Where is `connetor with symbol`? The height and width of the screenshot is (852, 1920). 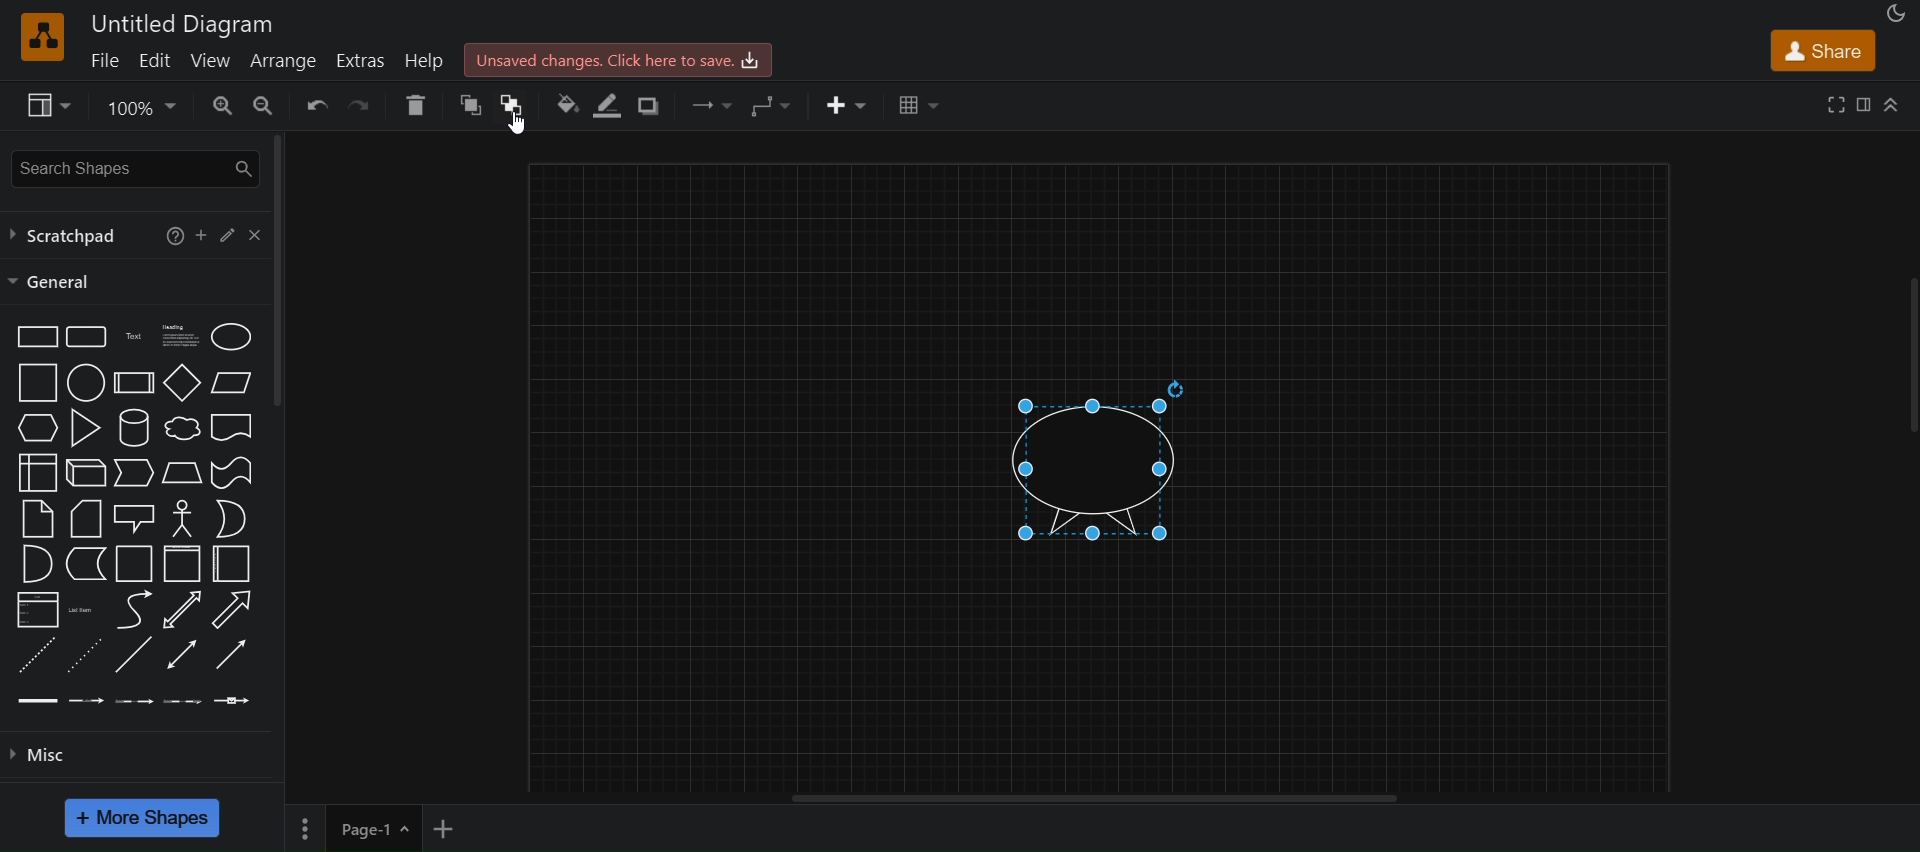
connetor with symbol is located at coordinates (235, 700).